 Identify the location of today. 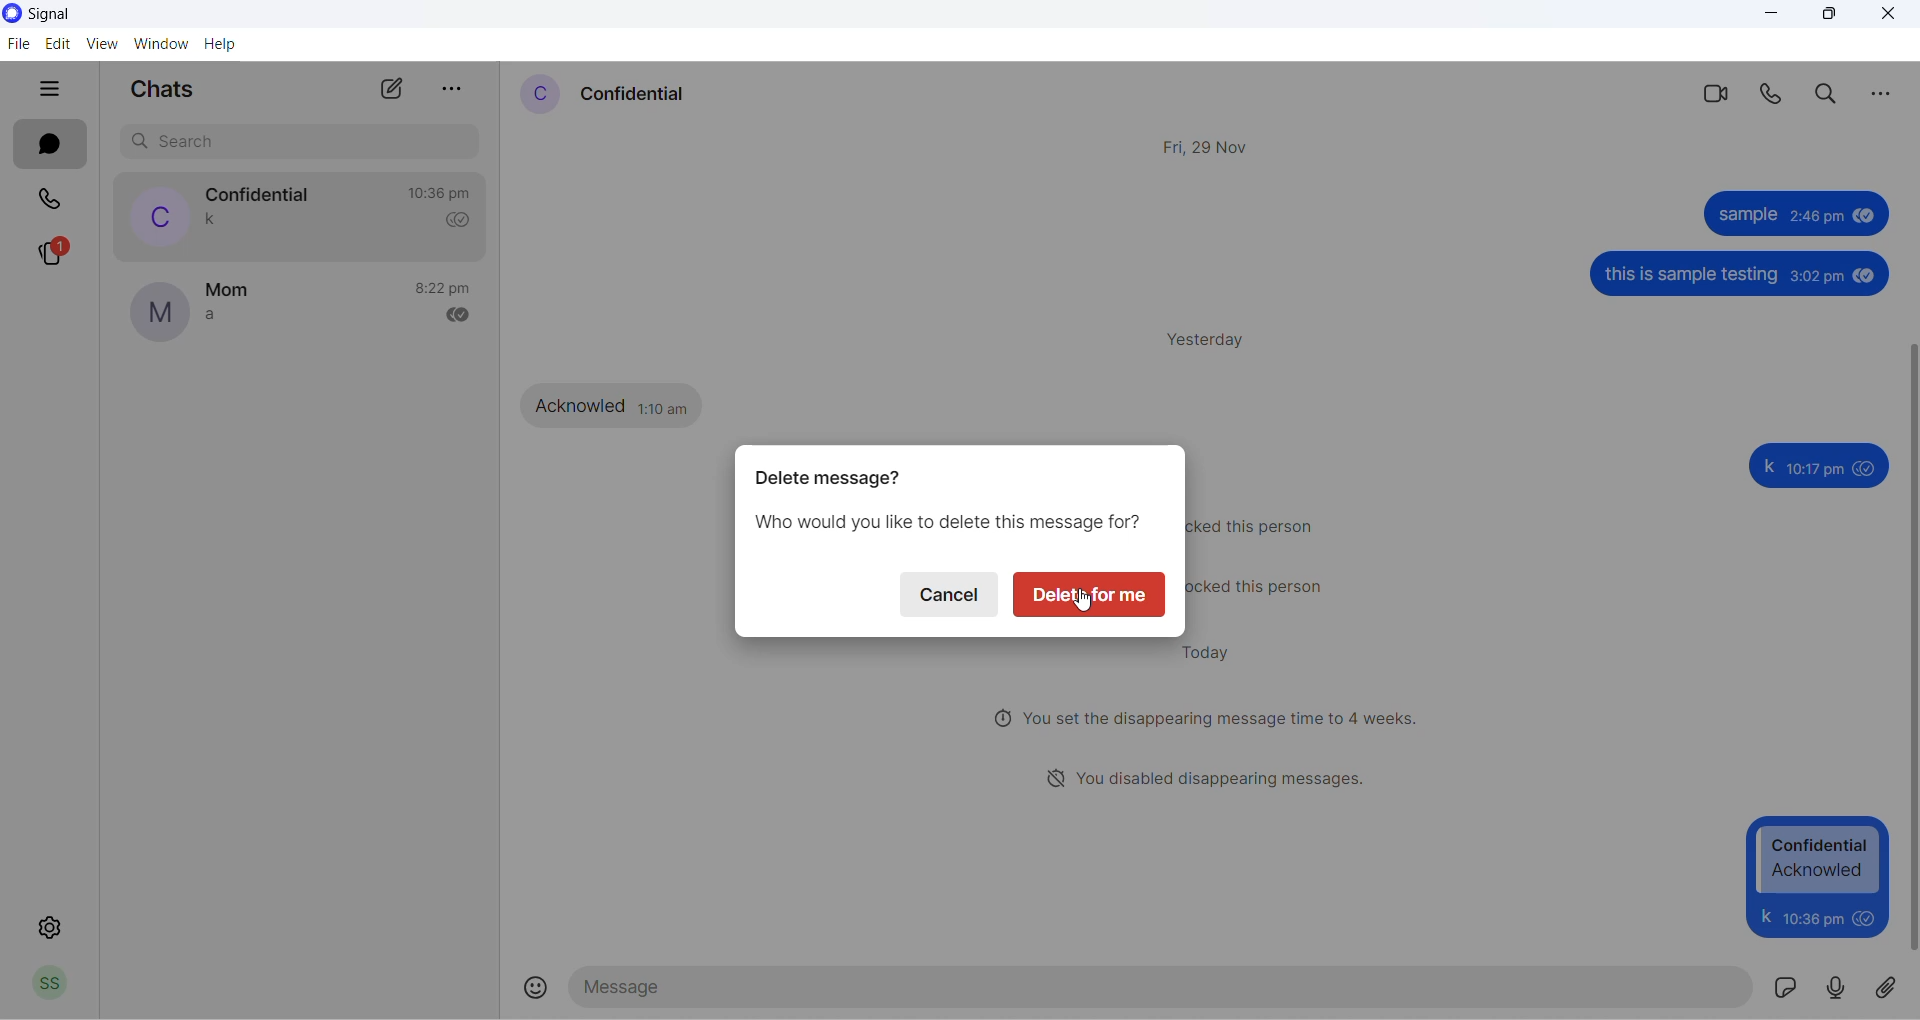
(1208, 654).